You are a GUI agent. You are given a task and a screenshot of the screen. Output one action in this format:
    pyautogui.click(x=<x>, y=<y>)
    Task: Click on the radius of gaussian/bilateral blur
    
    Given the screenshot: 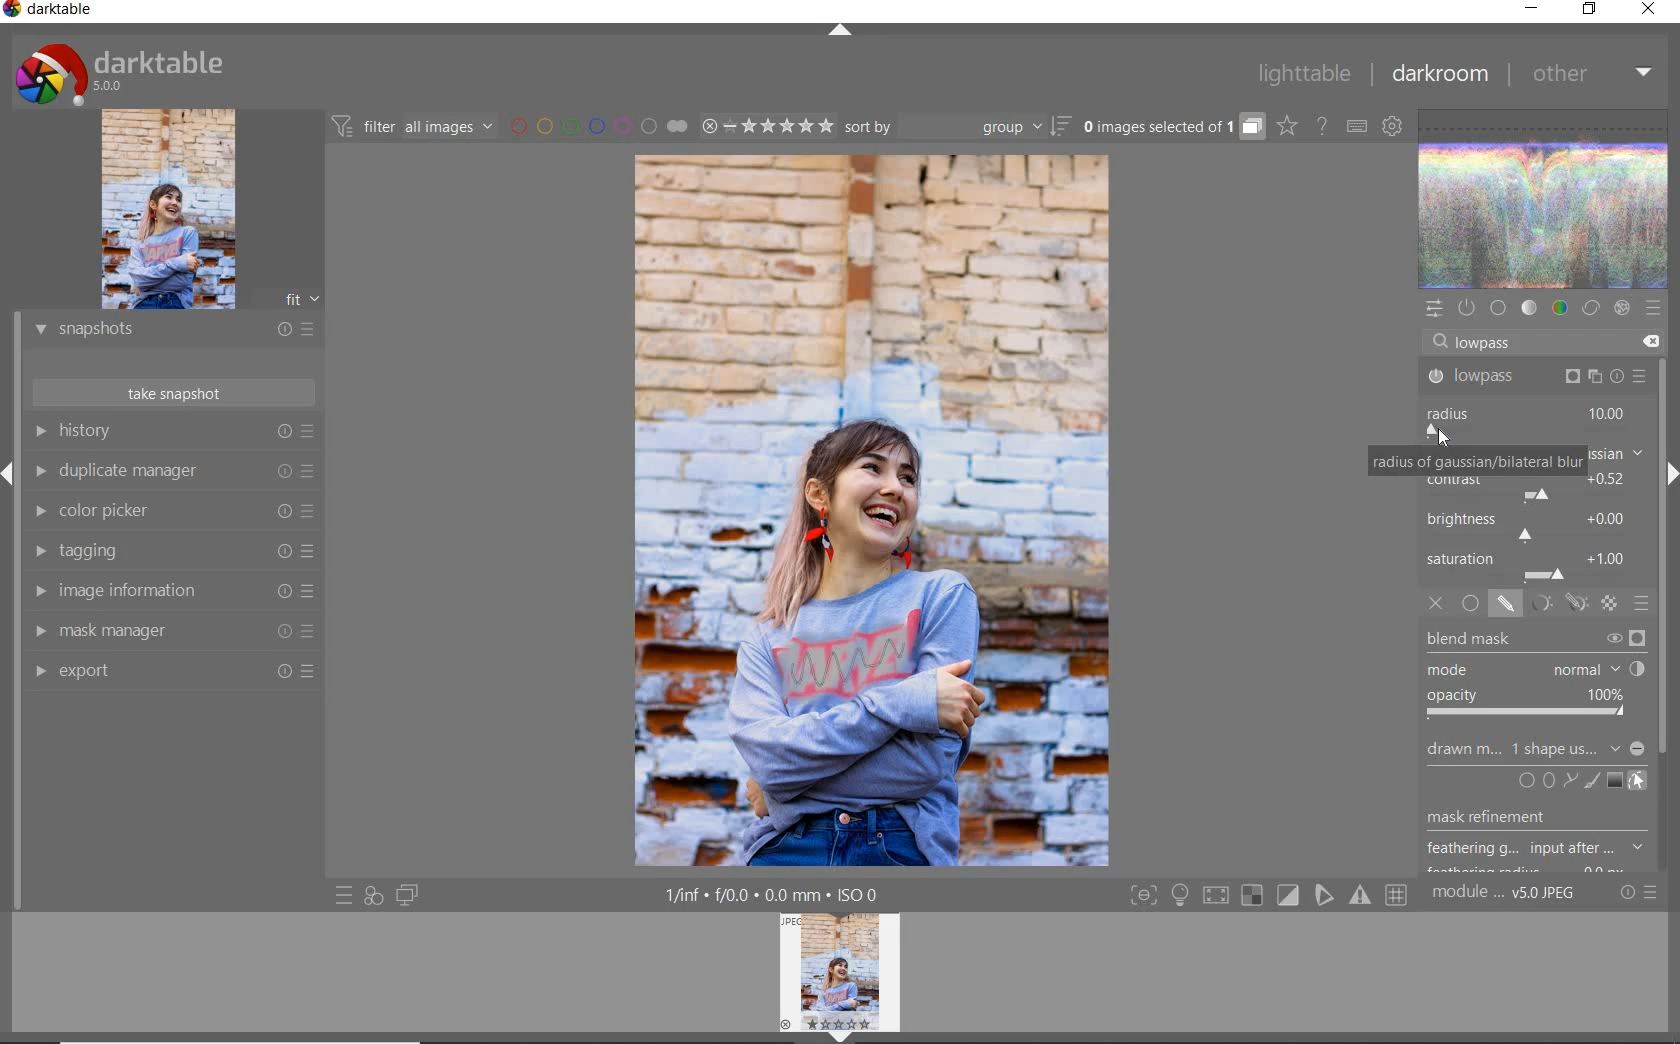 What is the action you would take?
    pyautogui.click(x=1481, y=461)
    